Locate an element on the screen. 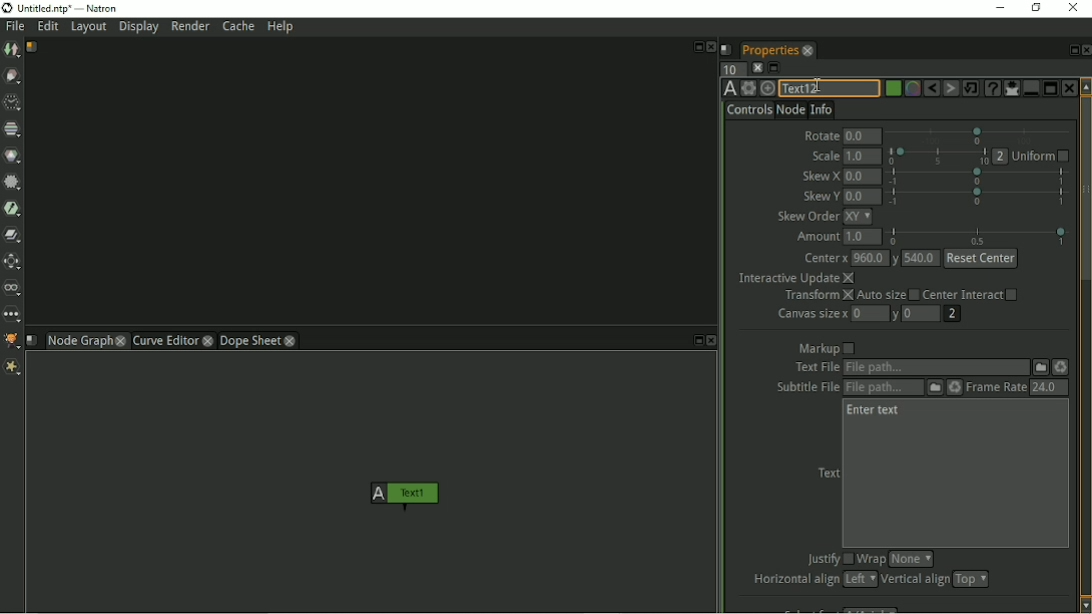 The width and height of the screenshot is (1092, 614). logo is located at coordinates (7, 8).